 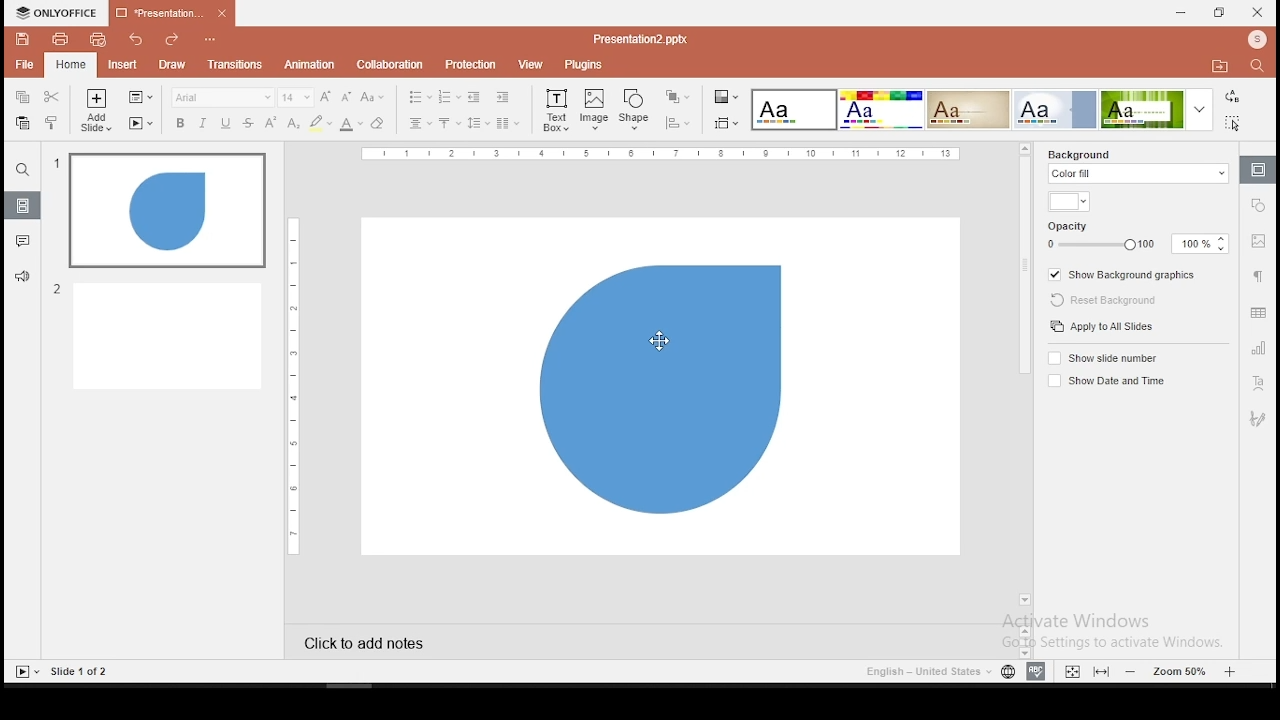 I want to click on undo, so click(x=134, y=39).